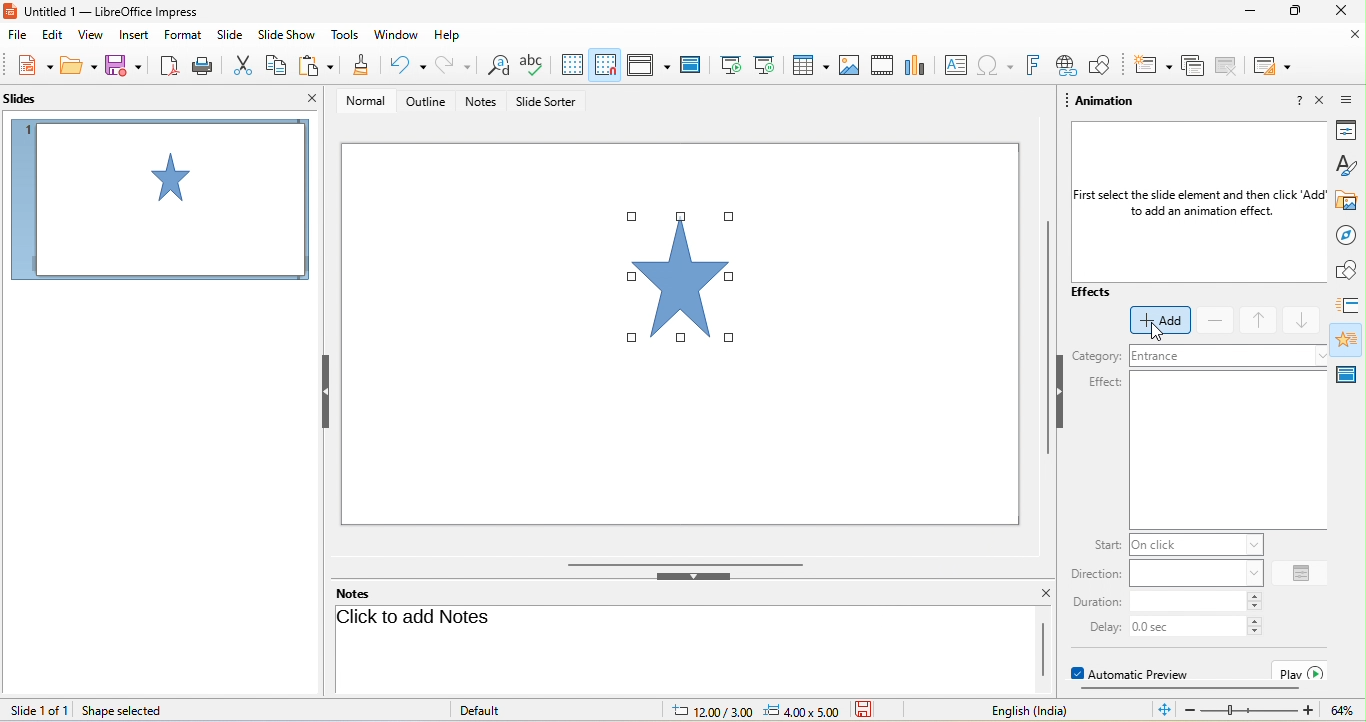 The width and height of the screenshot is (1366, 722). I want to click on undo, so click(403, 65).